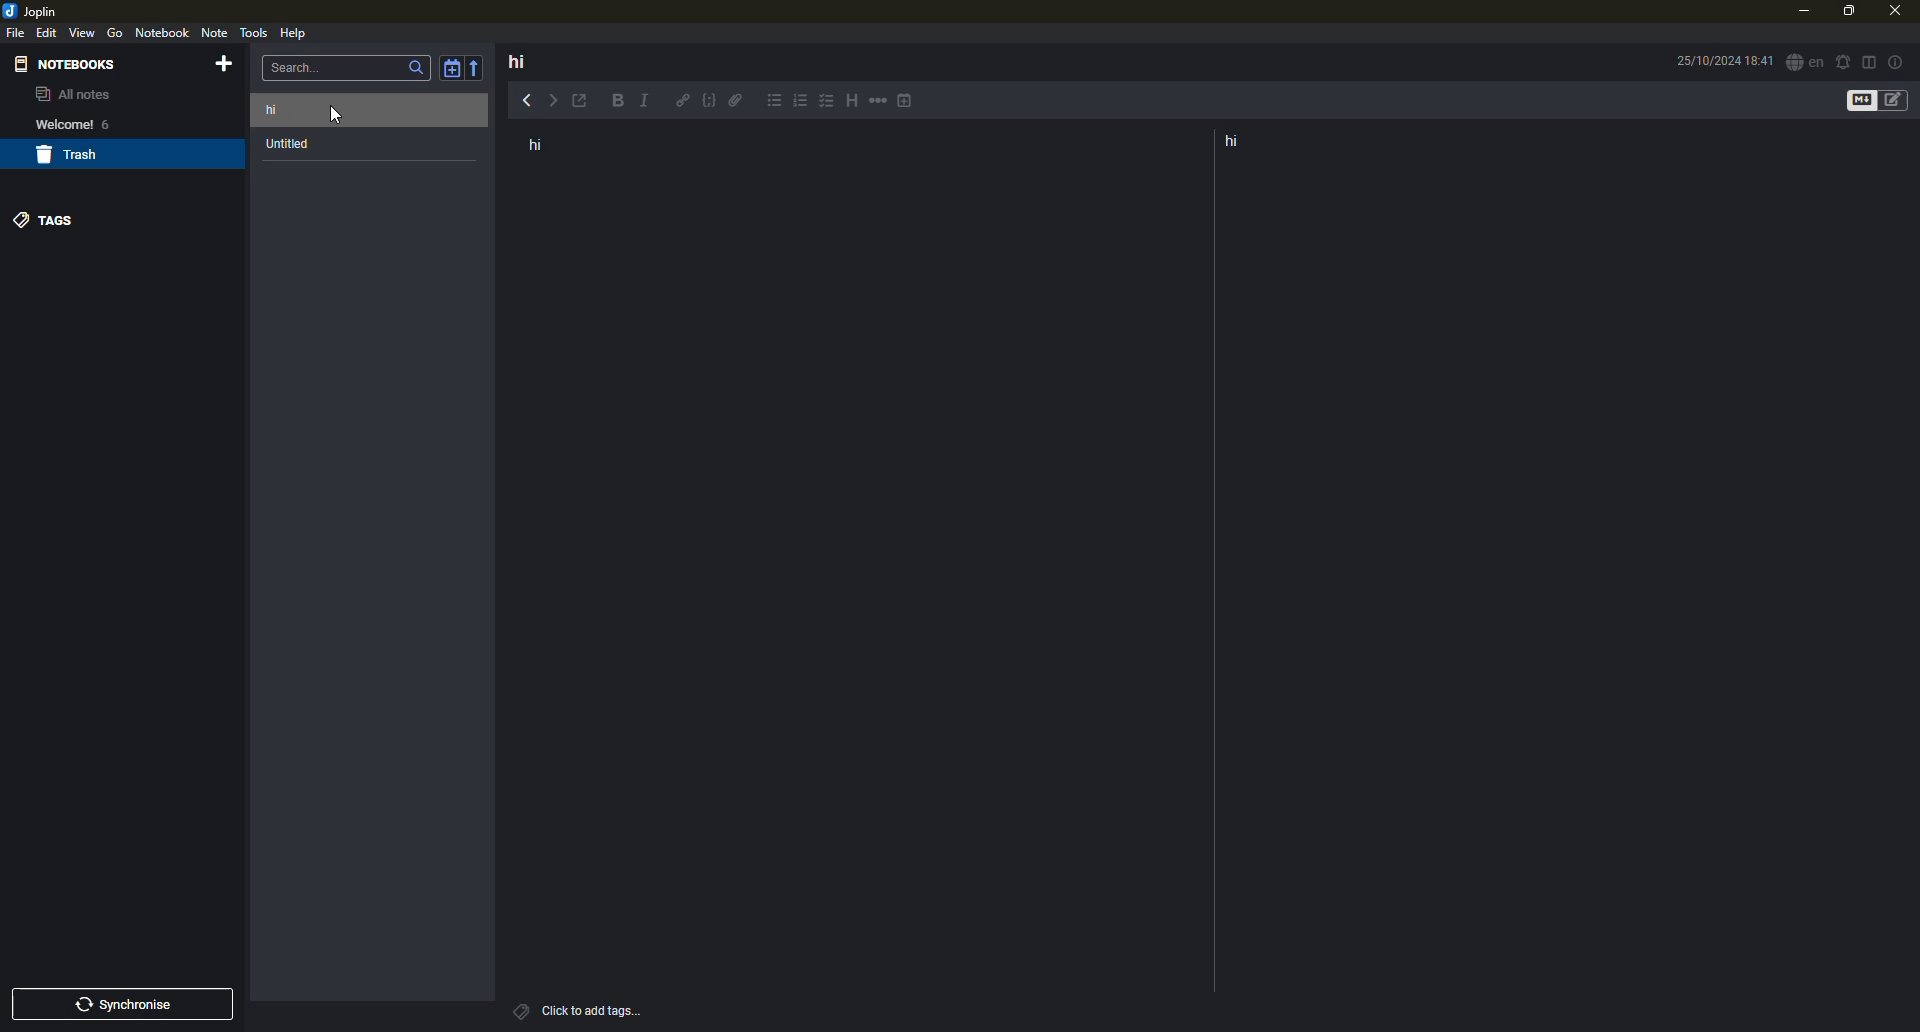 The height and width of the screenshot is (1032, 1920). Describe the element at coordinates (254, 32) in the screenshot. I see `tools` at that location.